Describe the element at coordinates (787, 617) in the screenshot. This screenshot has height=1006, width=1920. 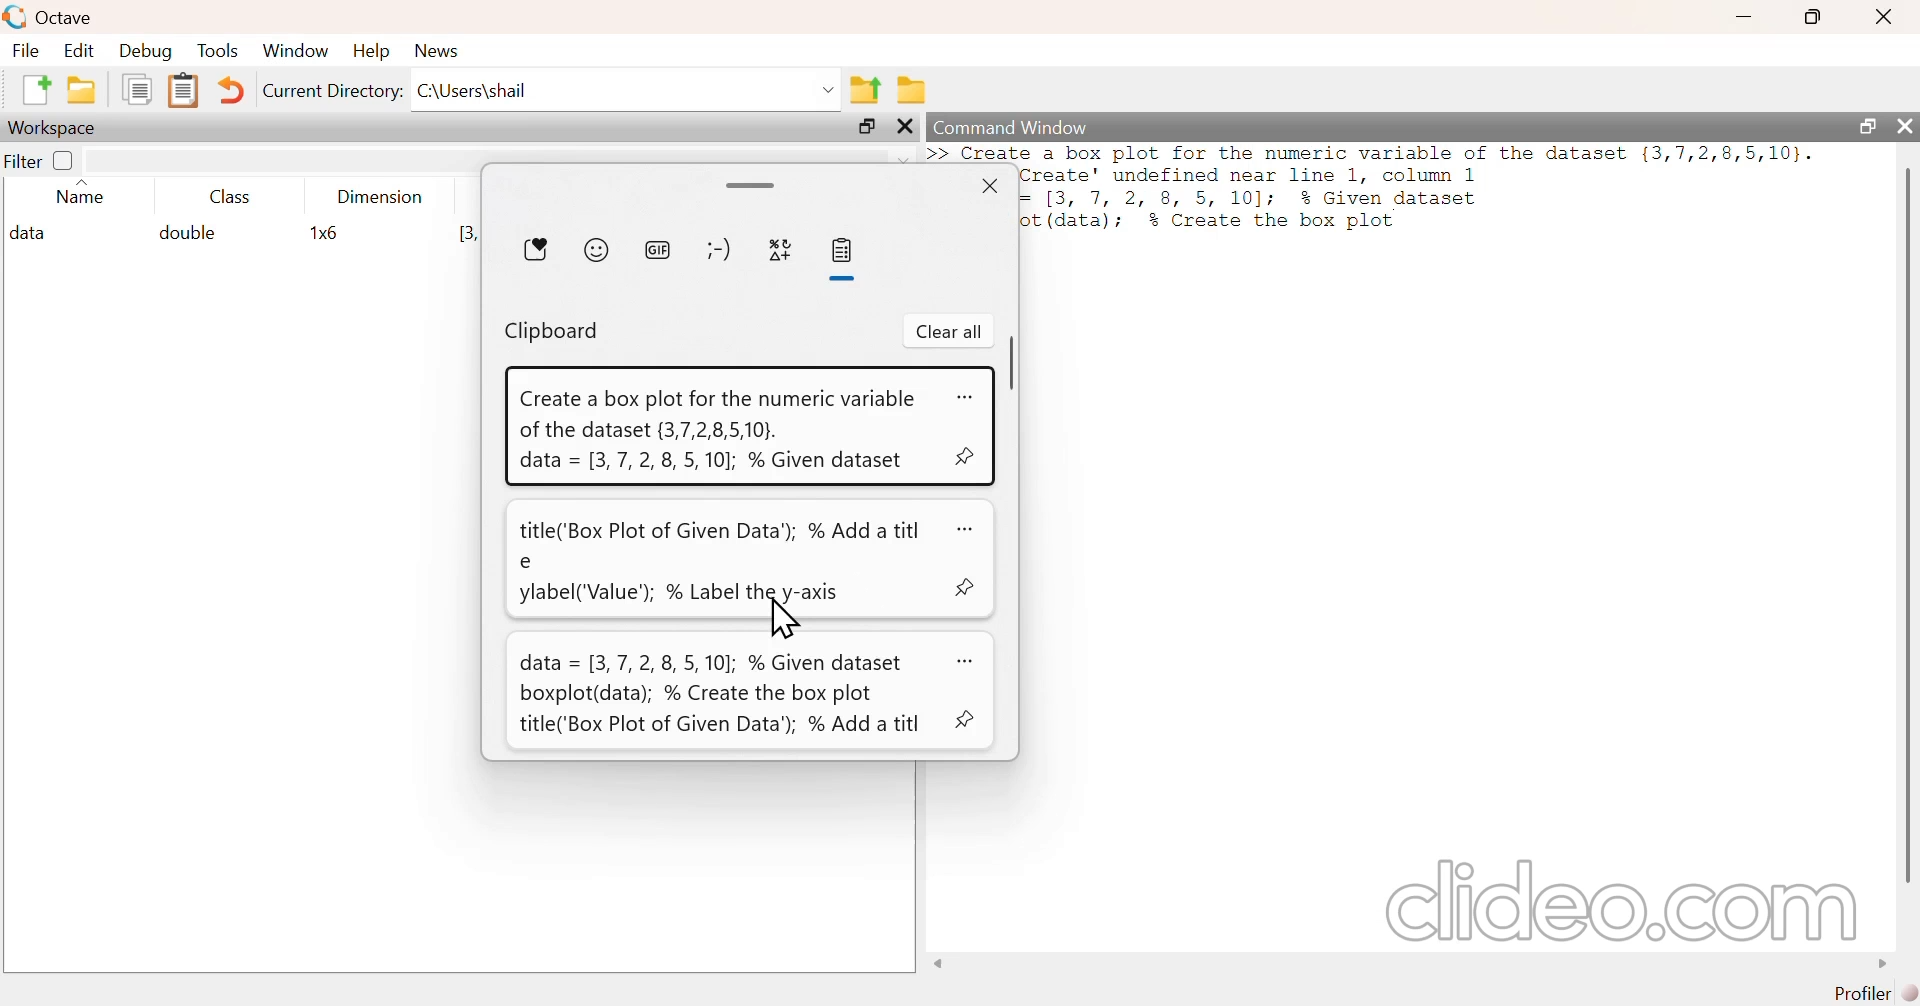
I see `cursor` at that location.